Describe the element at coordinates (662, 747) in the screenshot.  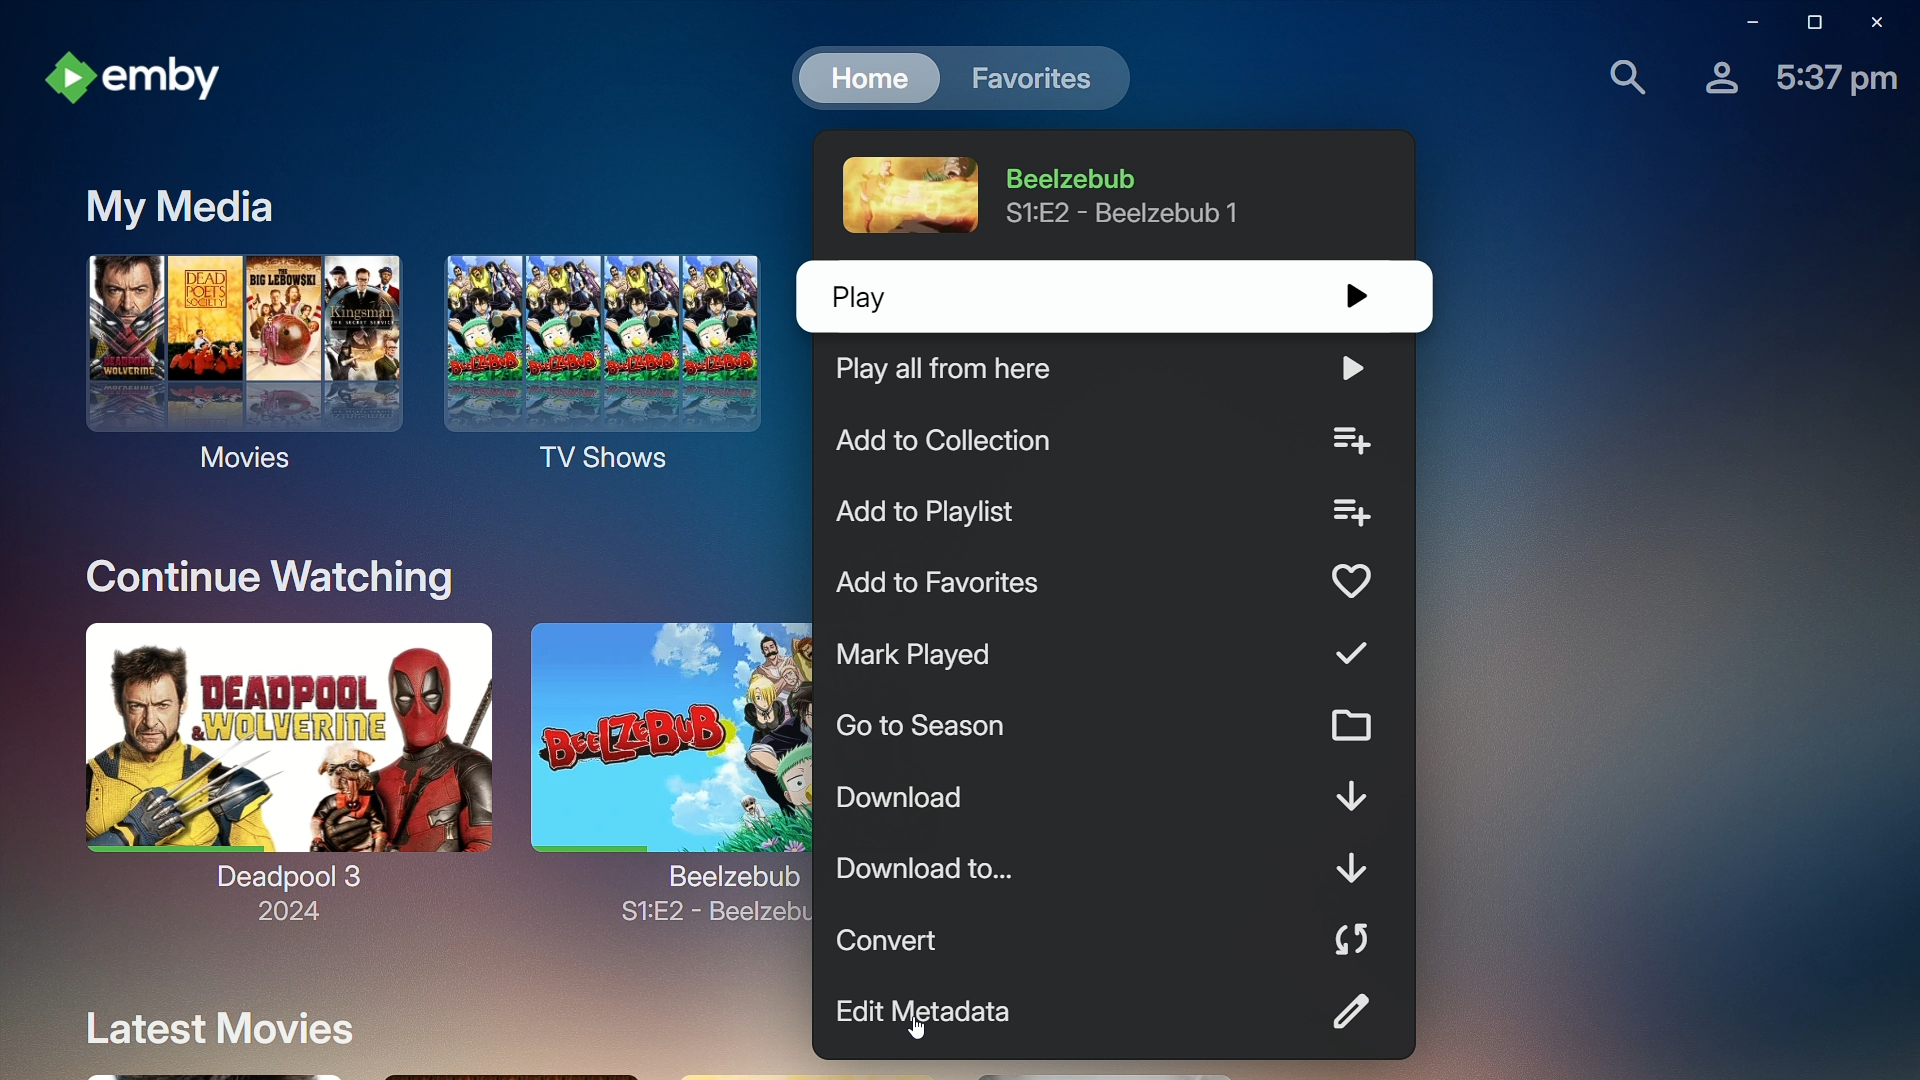
I see `Beelzebub` at that location.